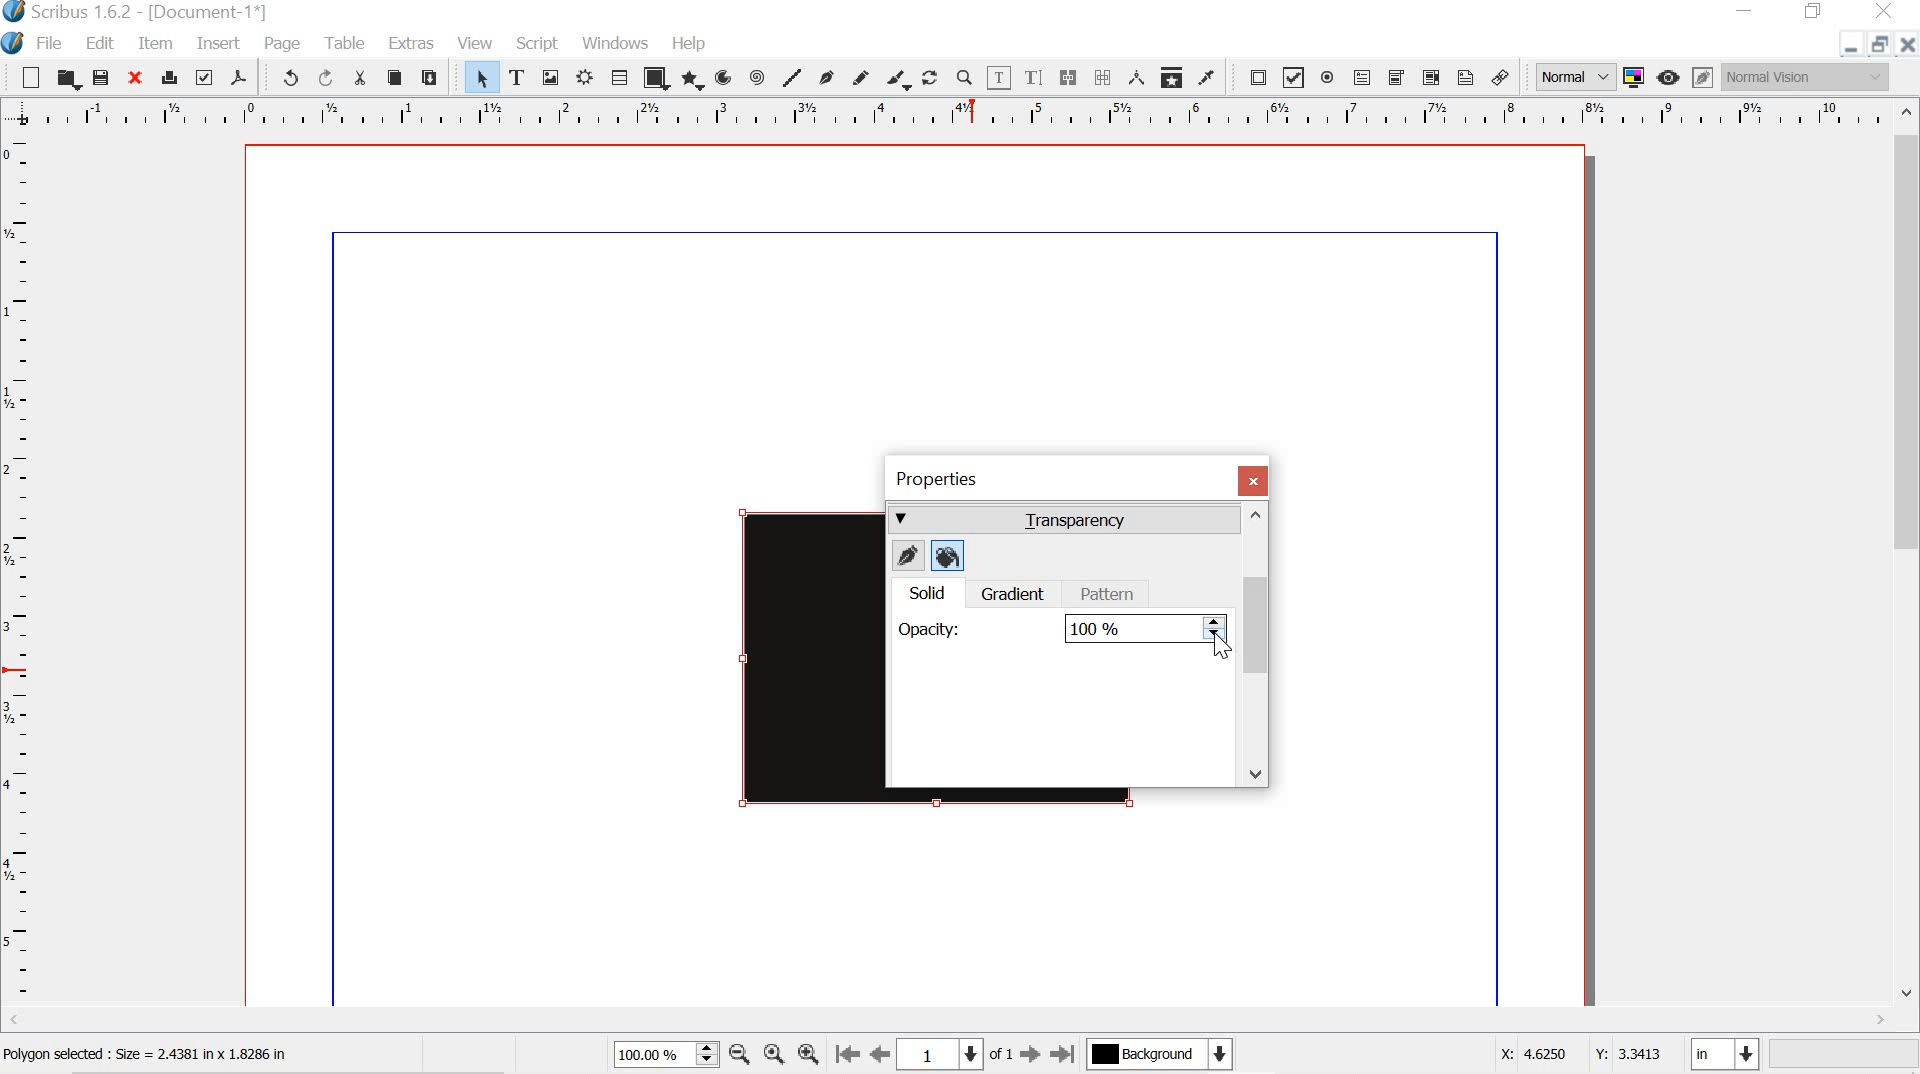 This screenshot has height=1074, width=1920. I want to click on 100.00%, so click(665, 1054).